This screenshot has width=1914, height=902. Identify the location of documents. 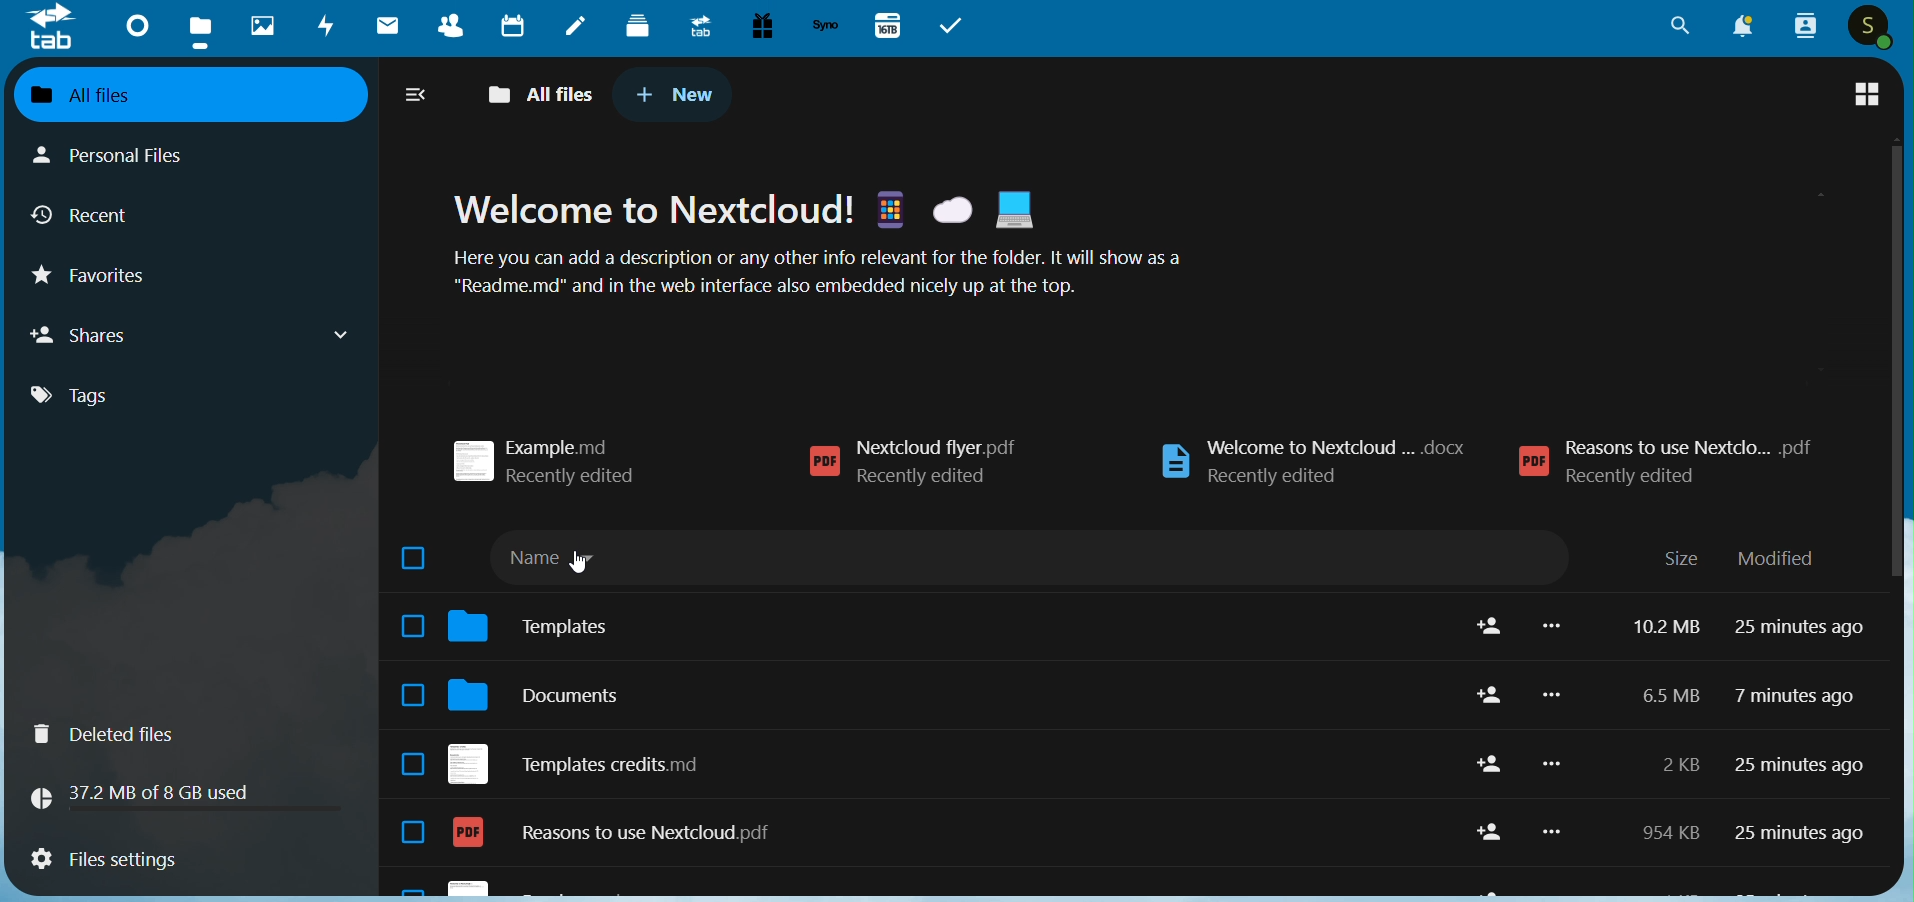
(542, 690).